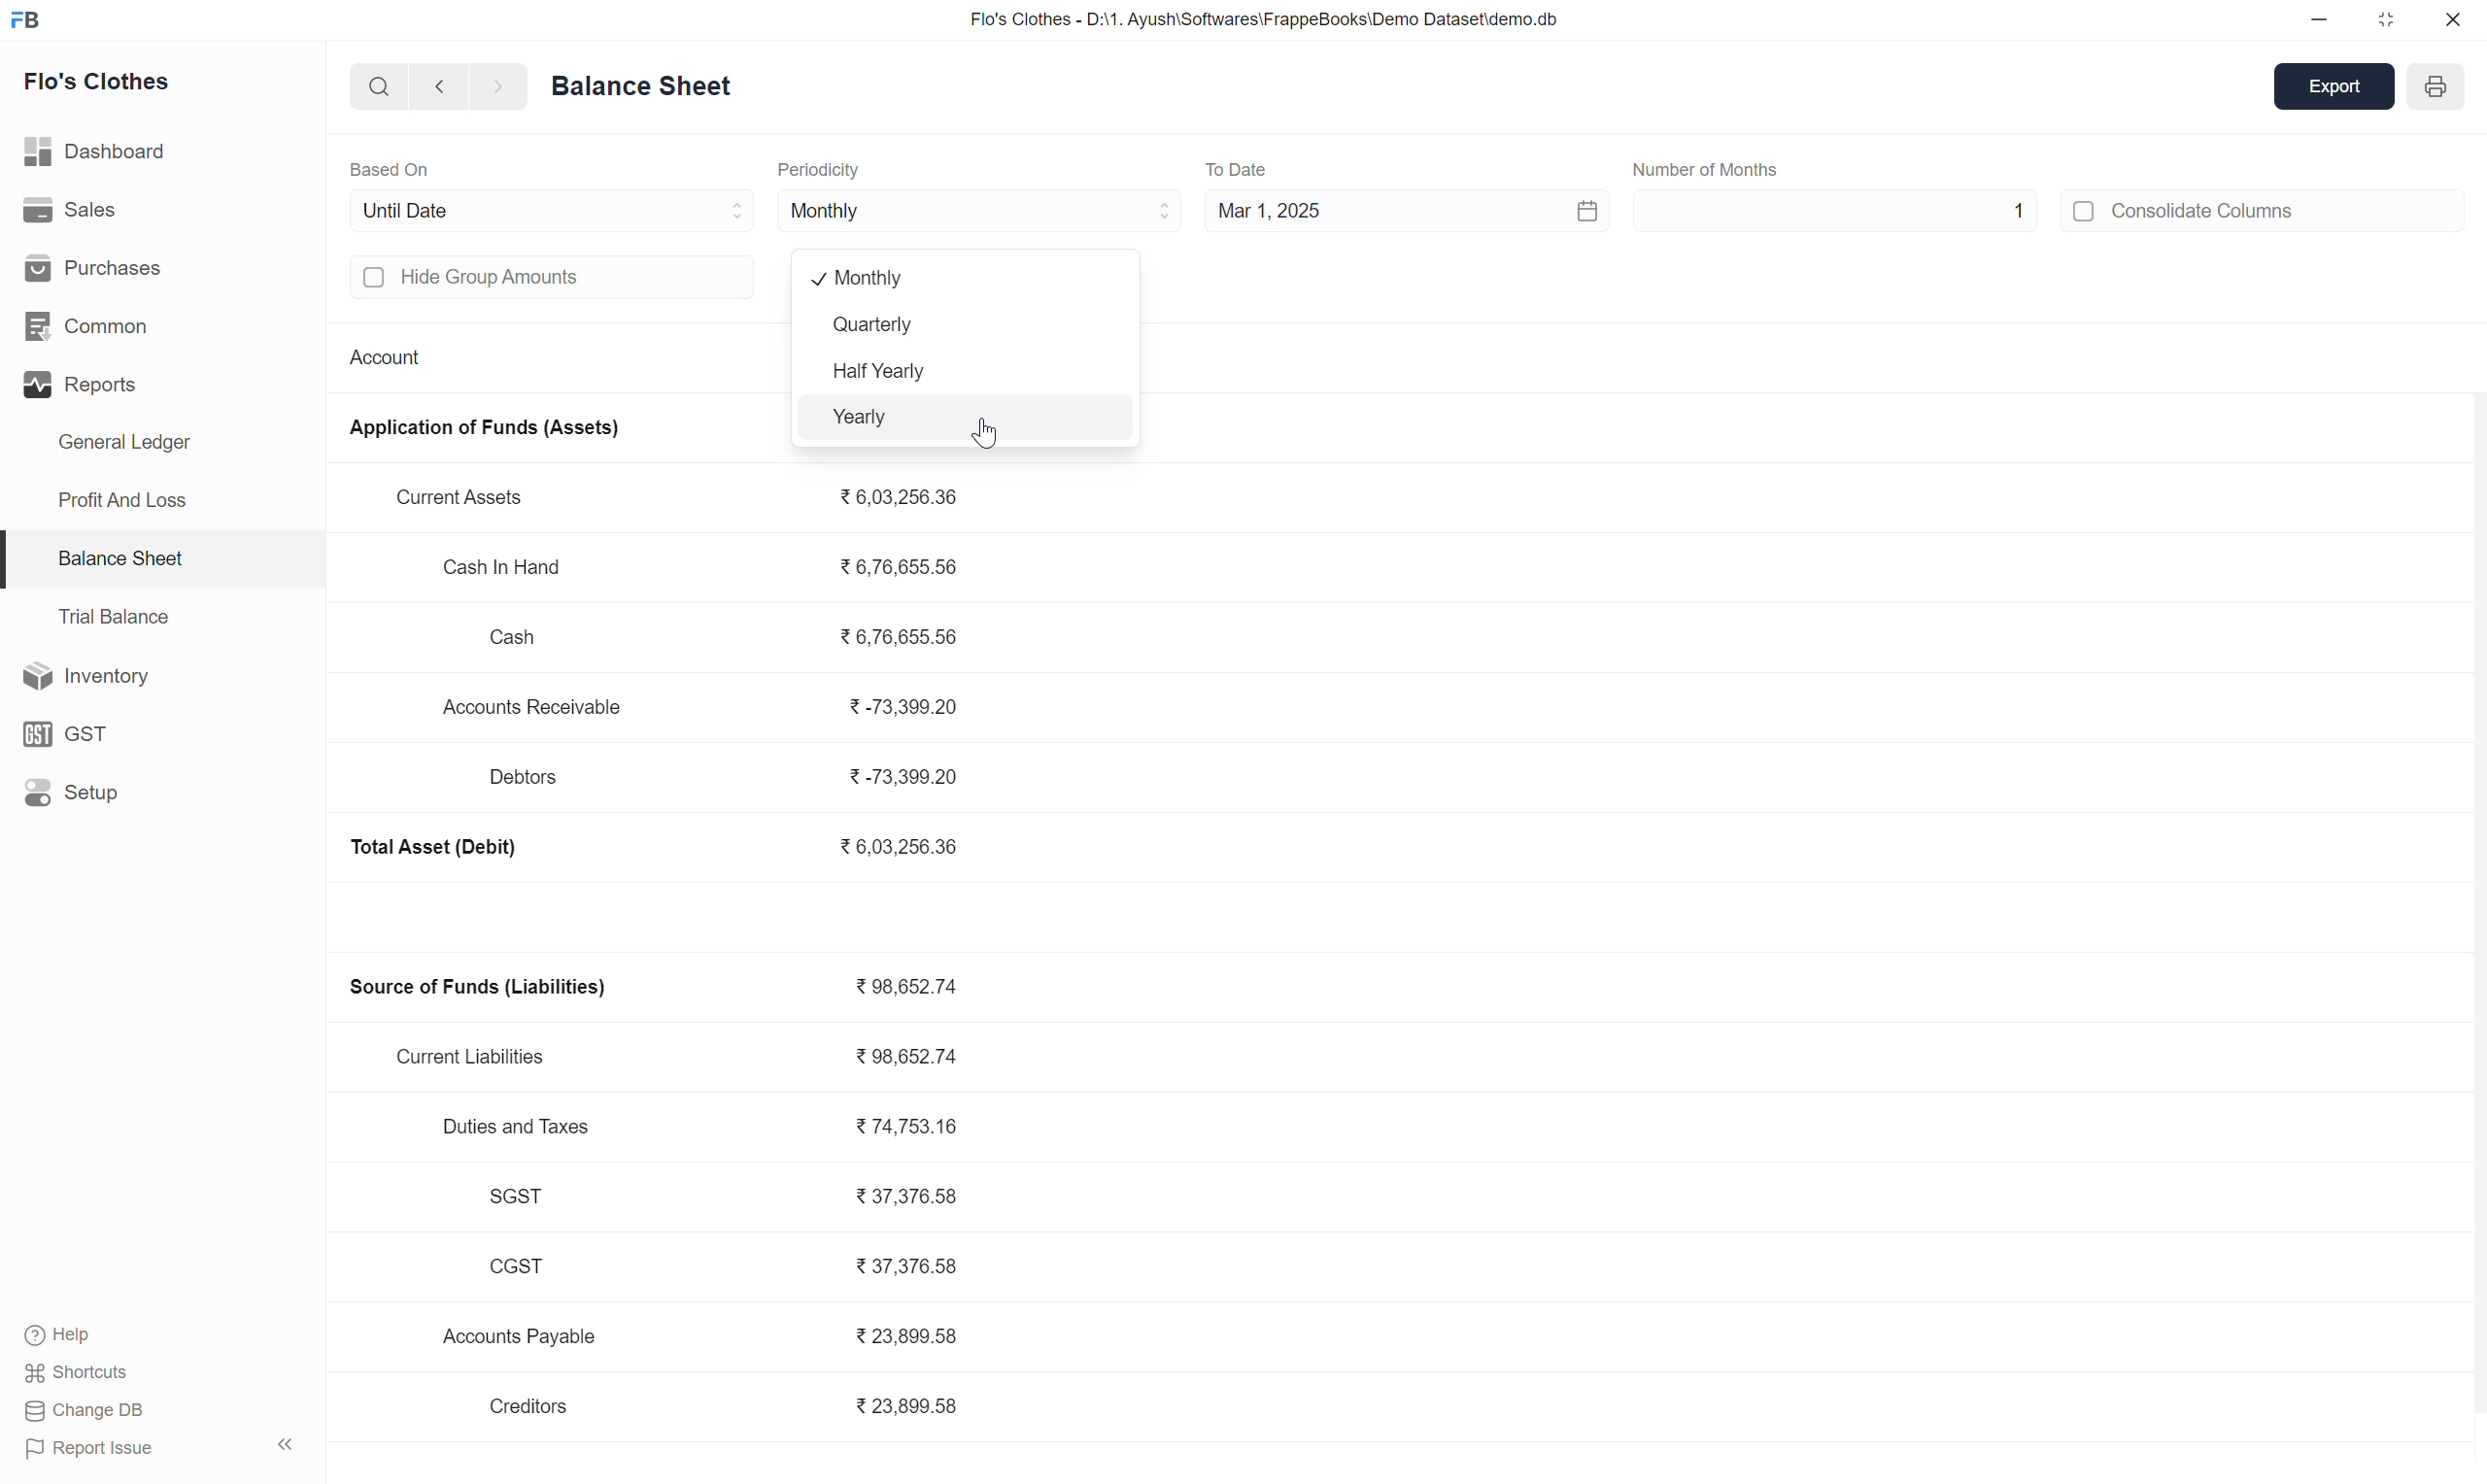 This screenshot has width=2487, height=1484. Describe the element at coordinates (924, 777) in the screenshot. I see `-73,399.20` at that location.